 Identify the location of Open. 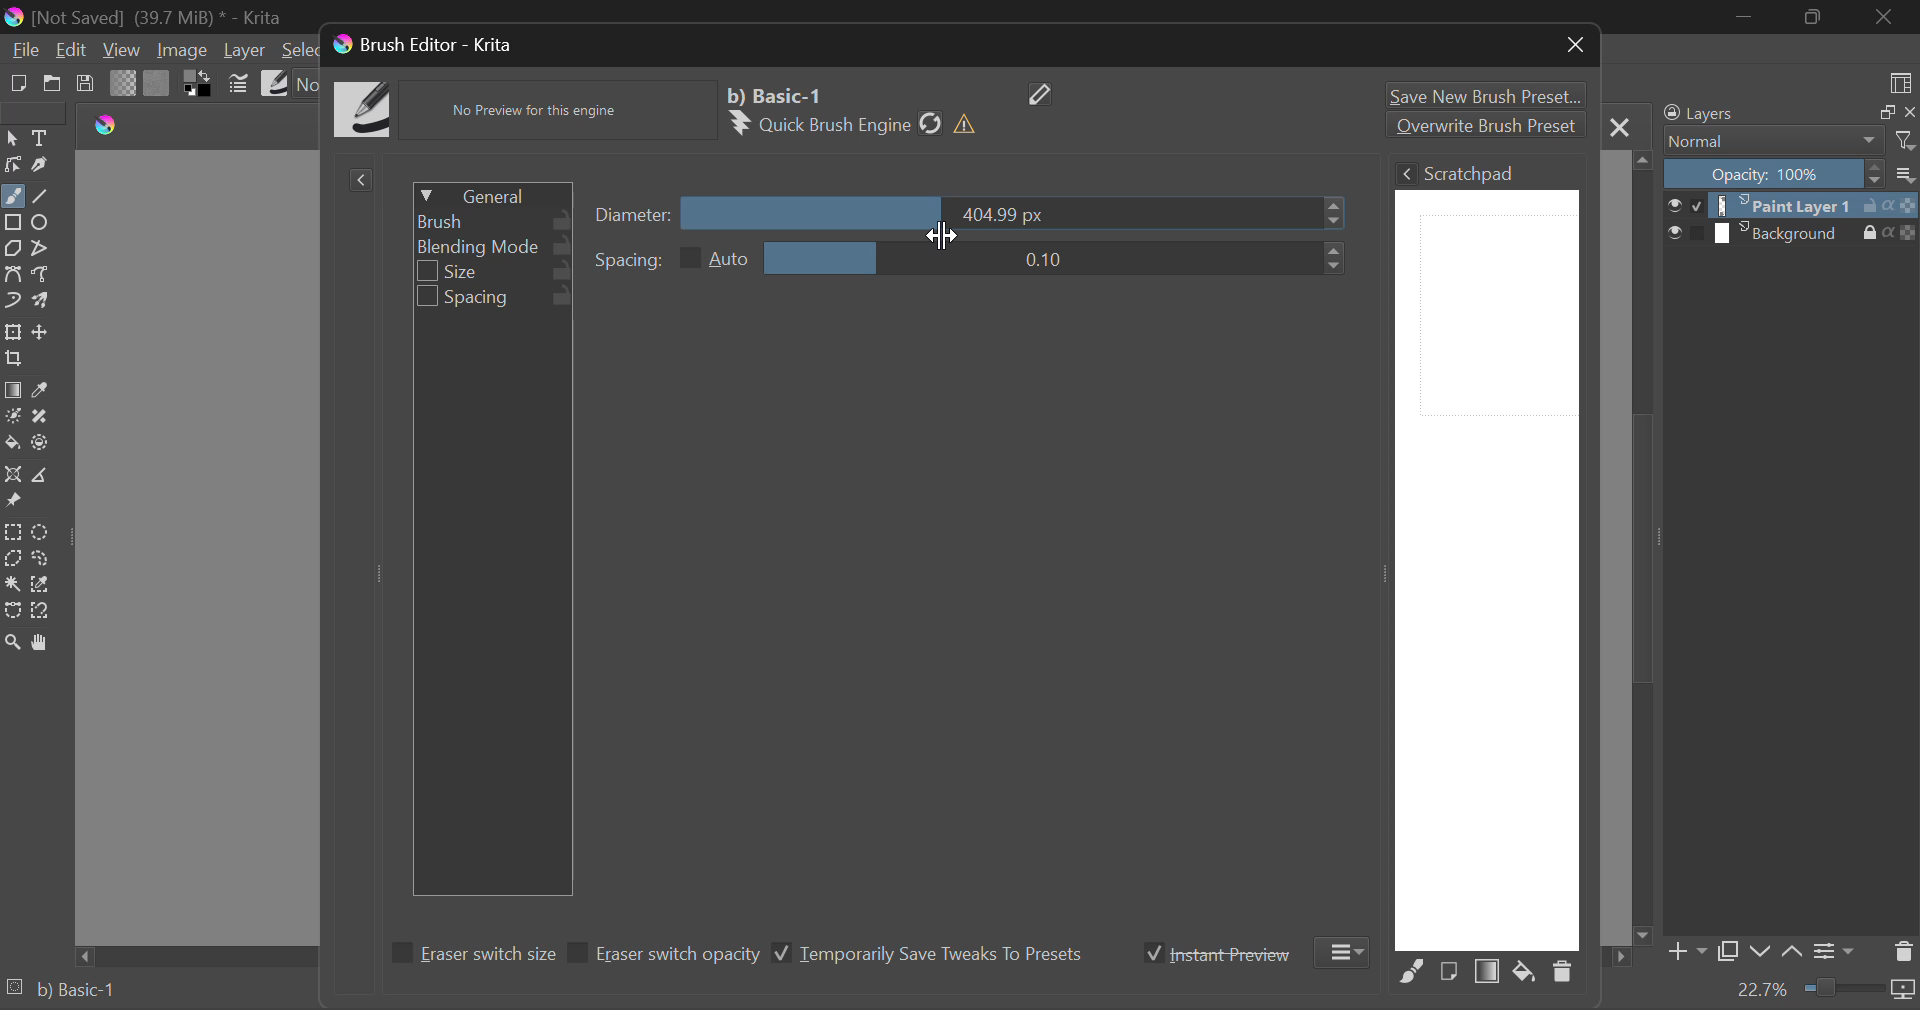
(50, 82).